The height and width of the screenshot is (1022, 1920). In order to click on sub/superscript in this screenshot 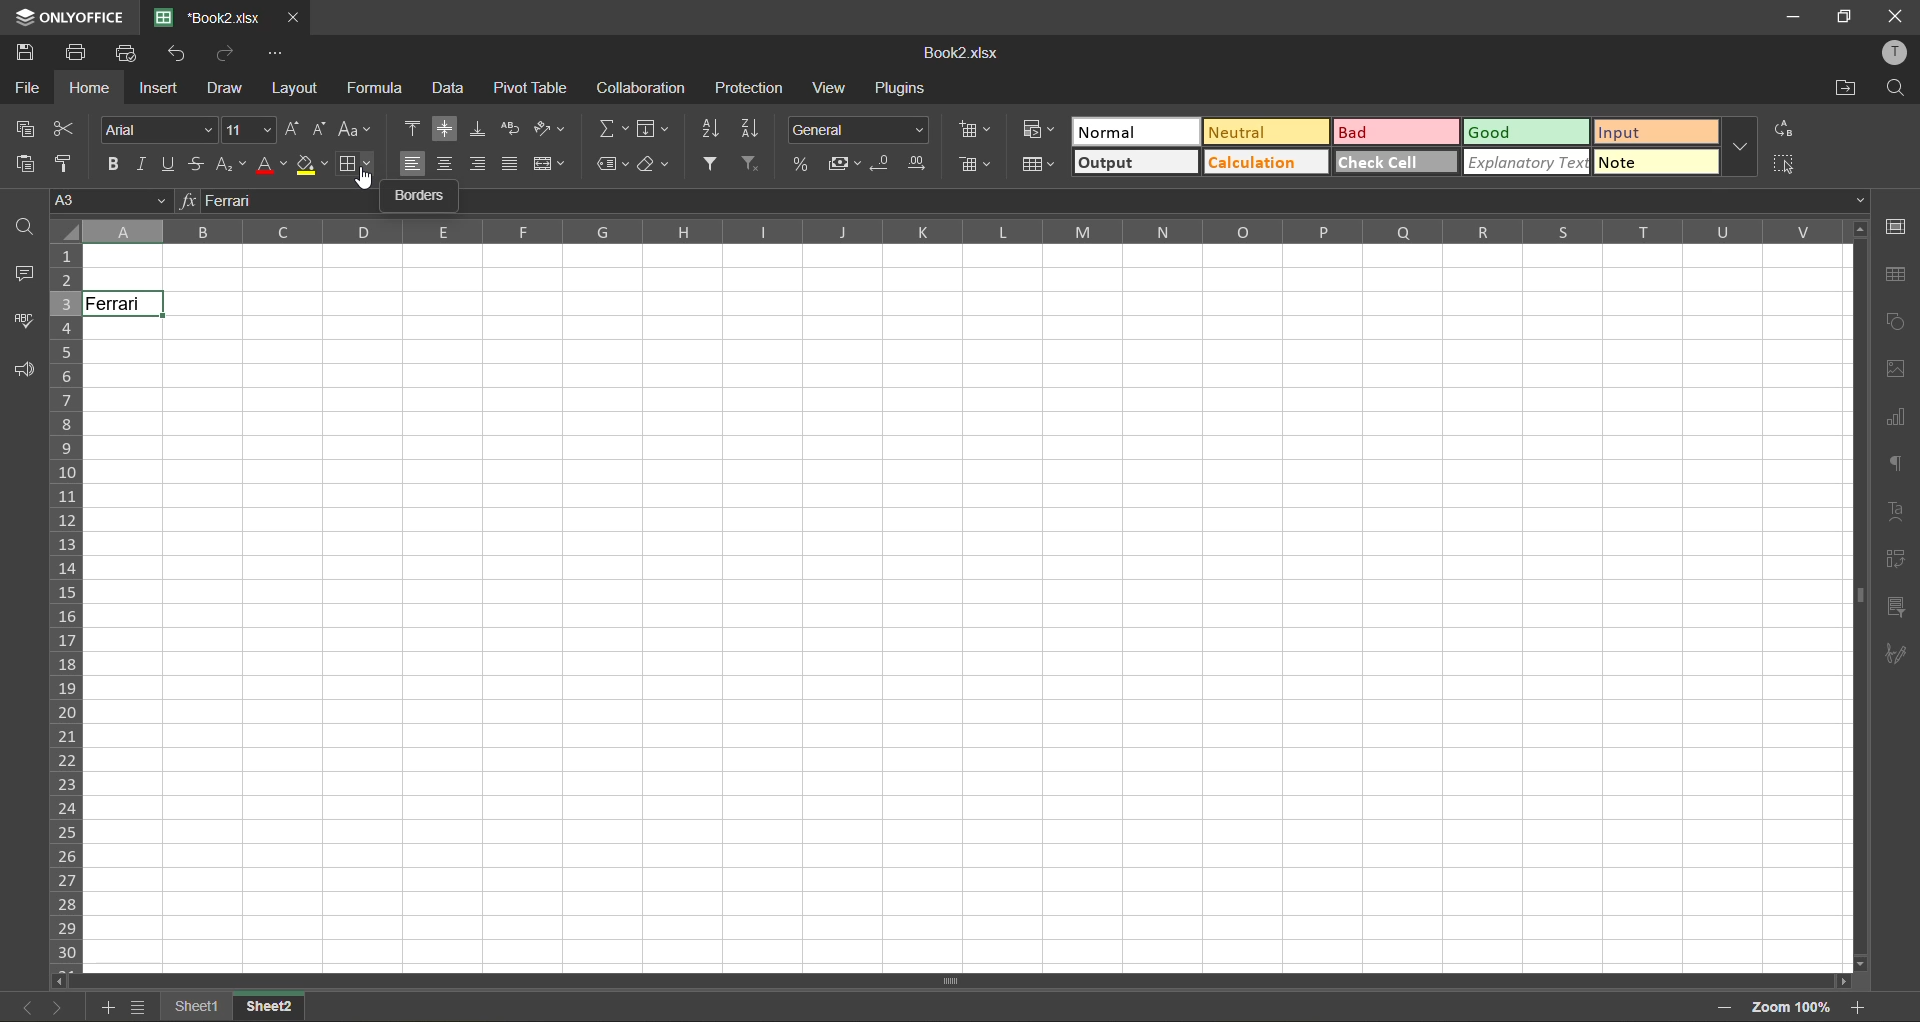, I will do `click(231, 166)`.